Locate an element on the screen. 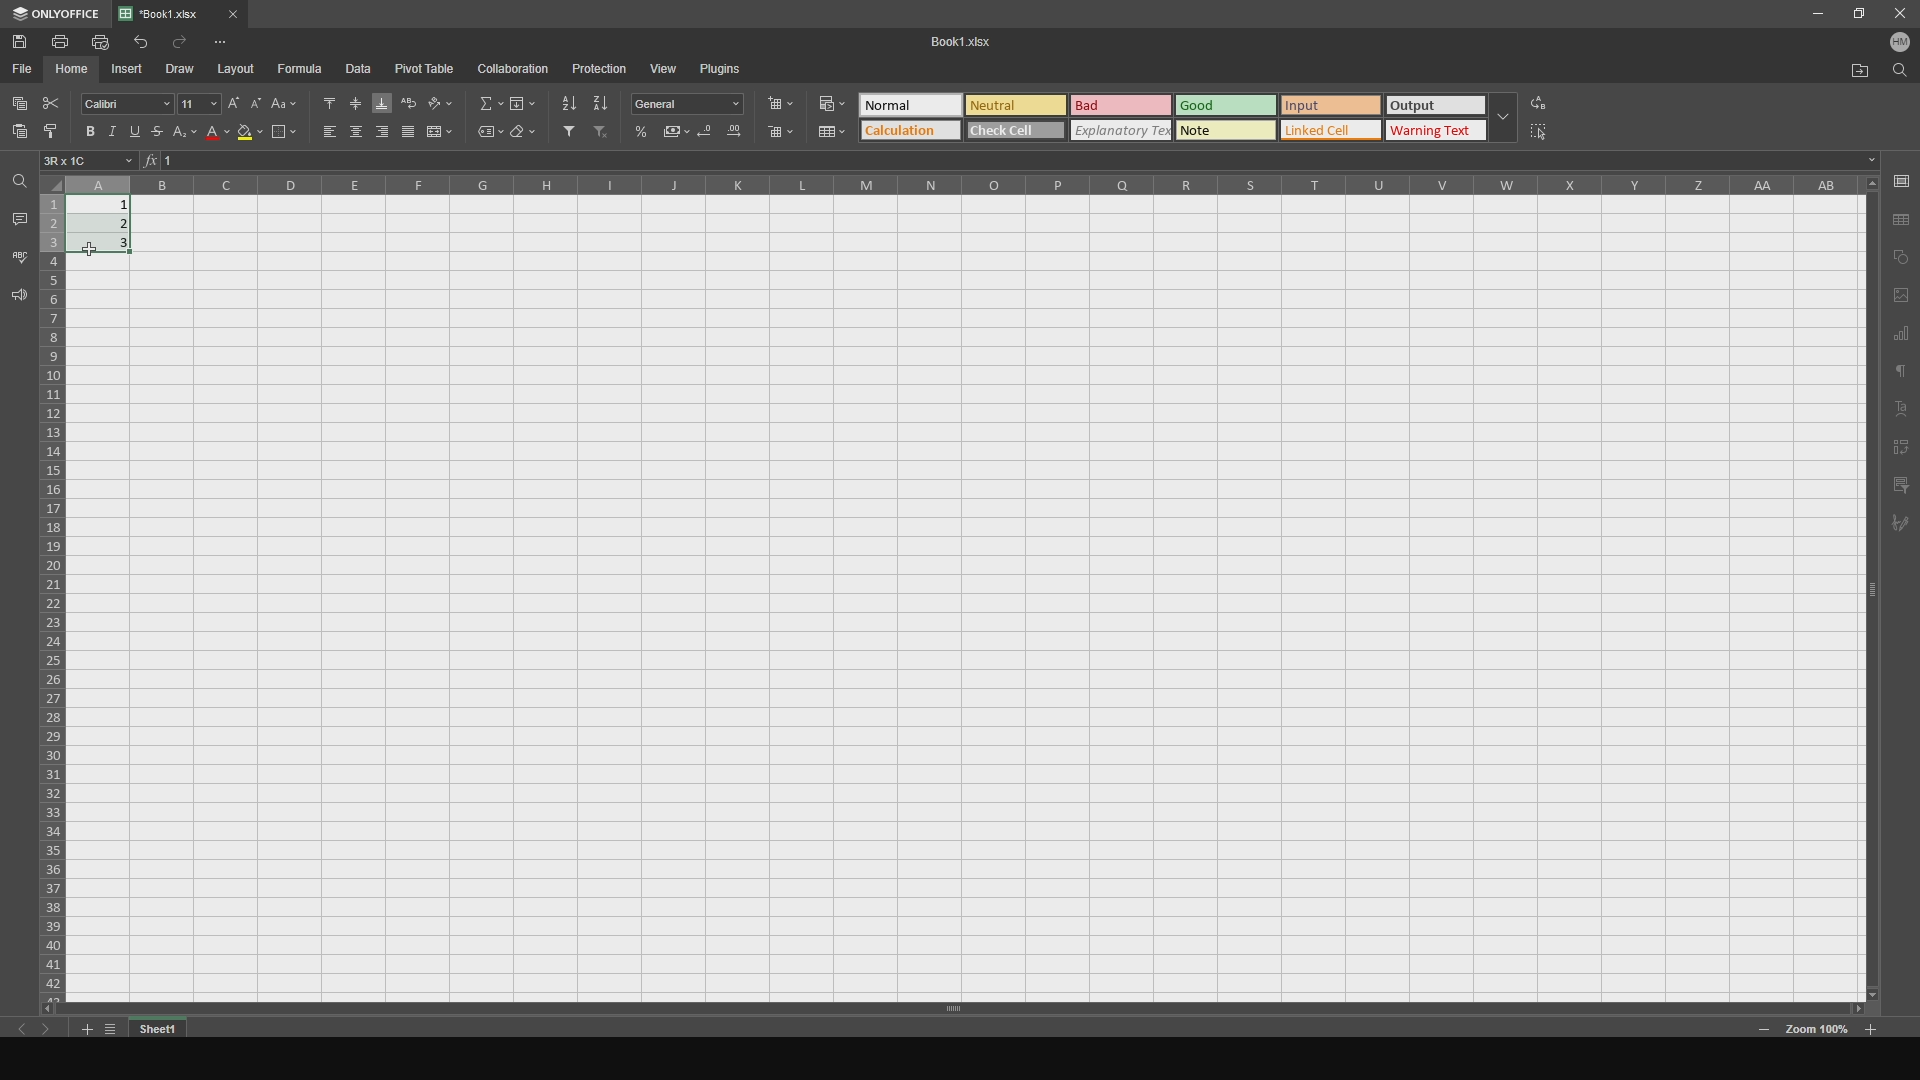  copy style is located at coordinates (53, 133).